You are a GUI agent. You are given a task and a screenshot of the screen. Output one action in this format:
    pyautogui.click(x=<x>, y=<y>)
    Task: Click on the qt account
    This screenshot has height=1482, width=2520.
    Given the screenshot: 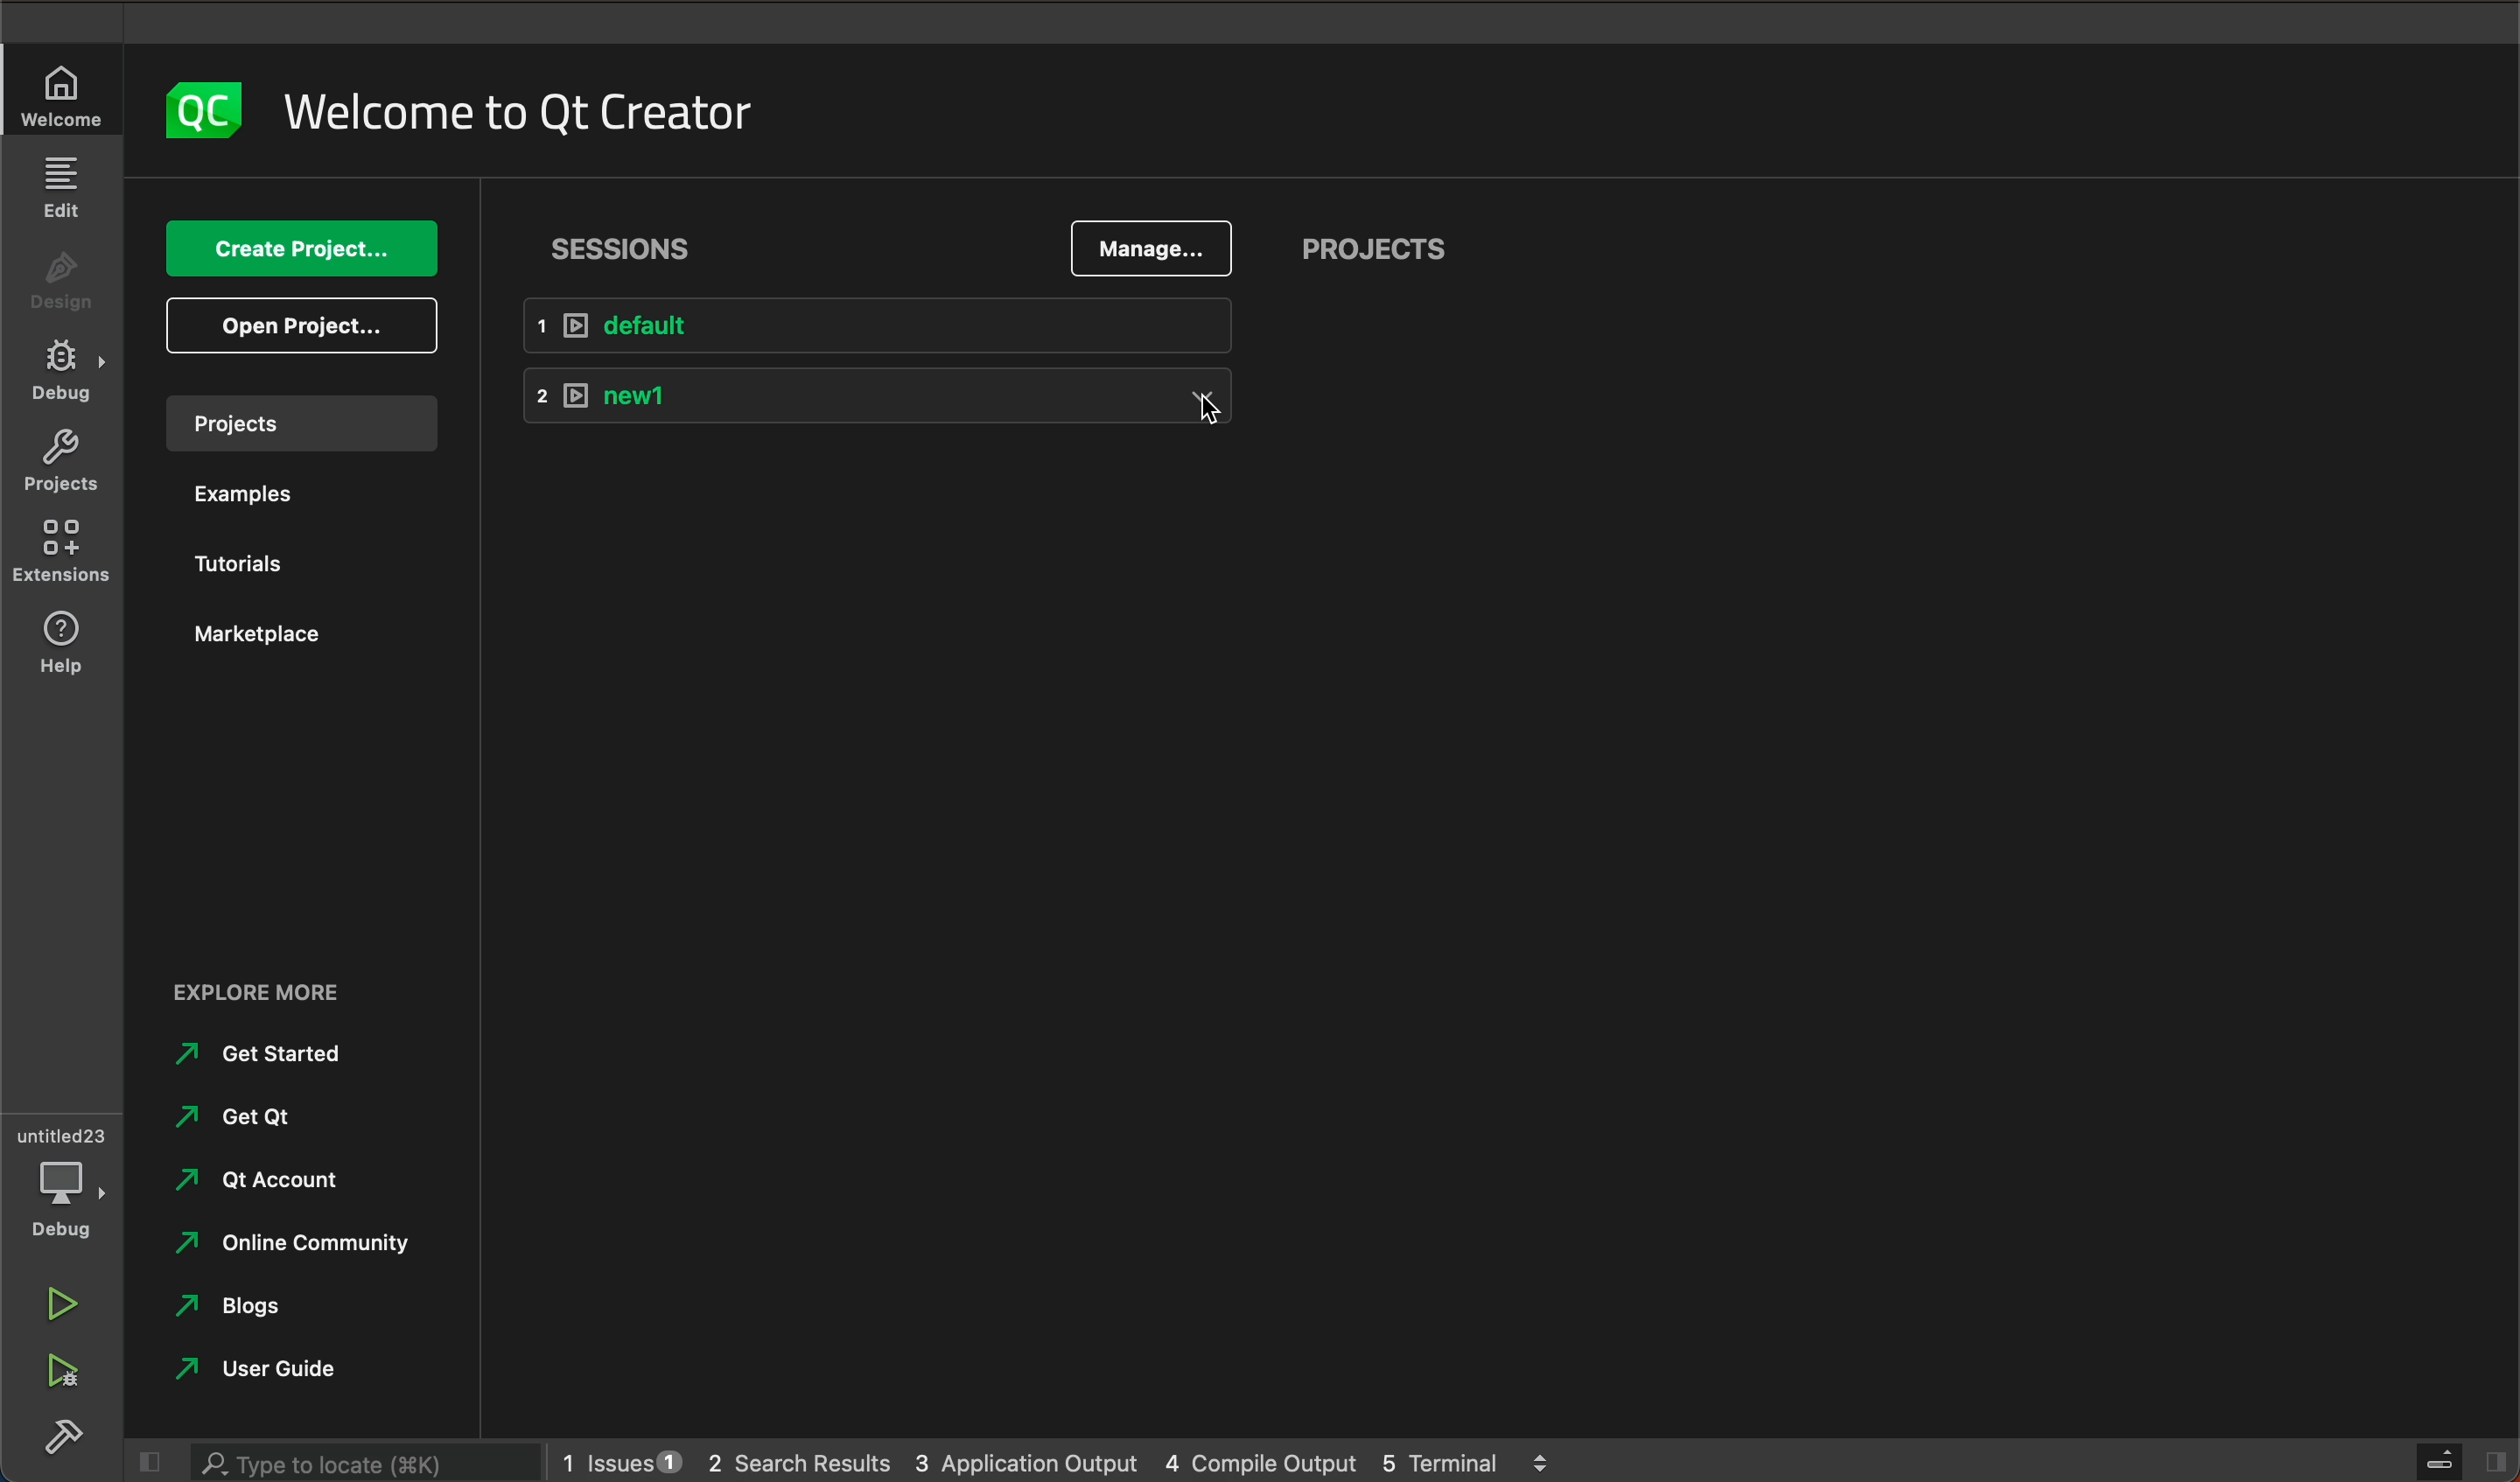 What is the action you would take?
    pyautogui.click(x=276, y=1177)
    